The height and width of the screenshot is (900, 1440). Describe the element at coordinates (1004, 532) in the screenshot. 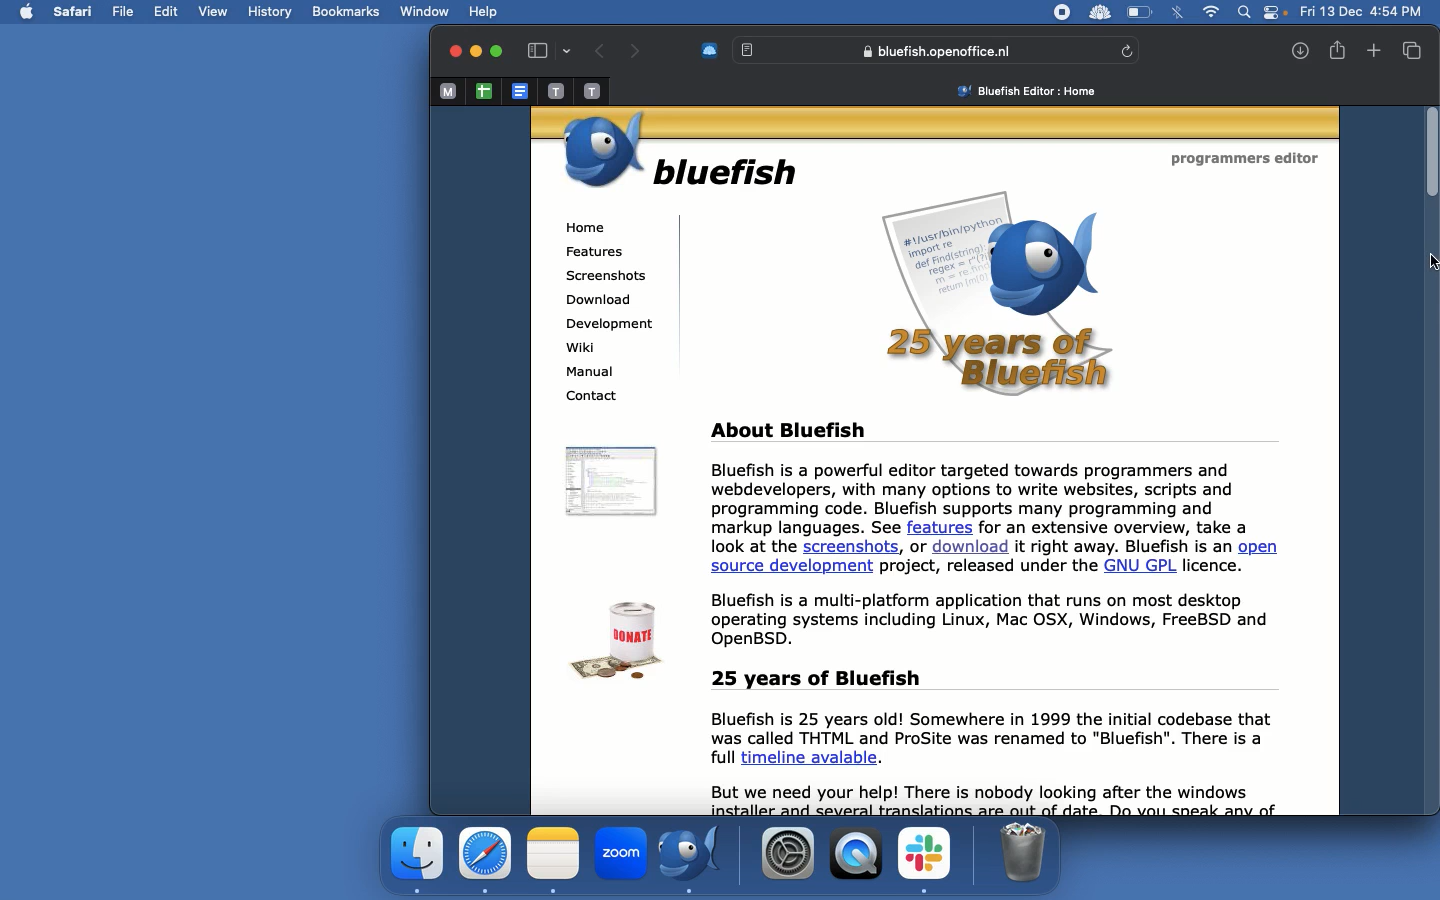

I see `About Bluefish

Bluefish is a powerful editor targeted towards programmers and
webdevelopers, with many options to write websites, scripts and
programming code. Bluefish supports many programming and
markup languages. See features for an extensive overview, take a
look at the screenshots, or download it right away. Bluefish is an open
source development project, released under the GNU GPL licence.
Bluefish is a multi-platform application that runs on most desktop
operating systems including Linux, Mac OSX, Windows, FreeBSD and
OpenBSD.` at that location.